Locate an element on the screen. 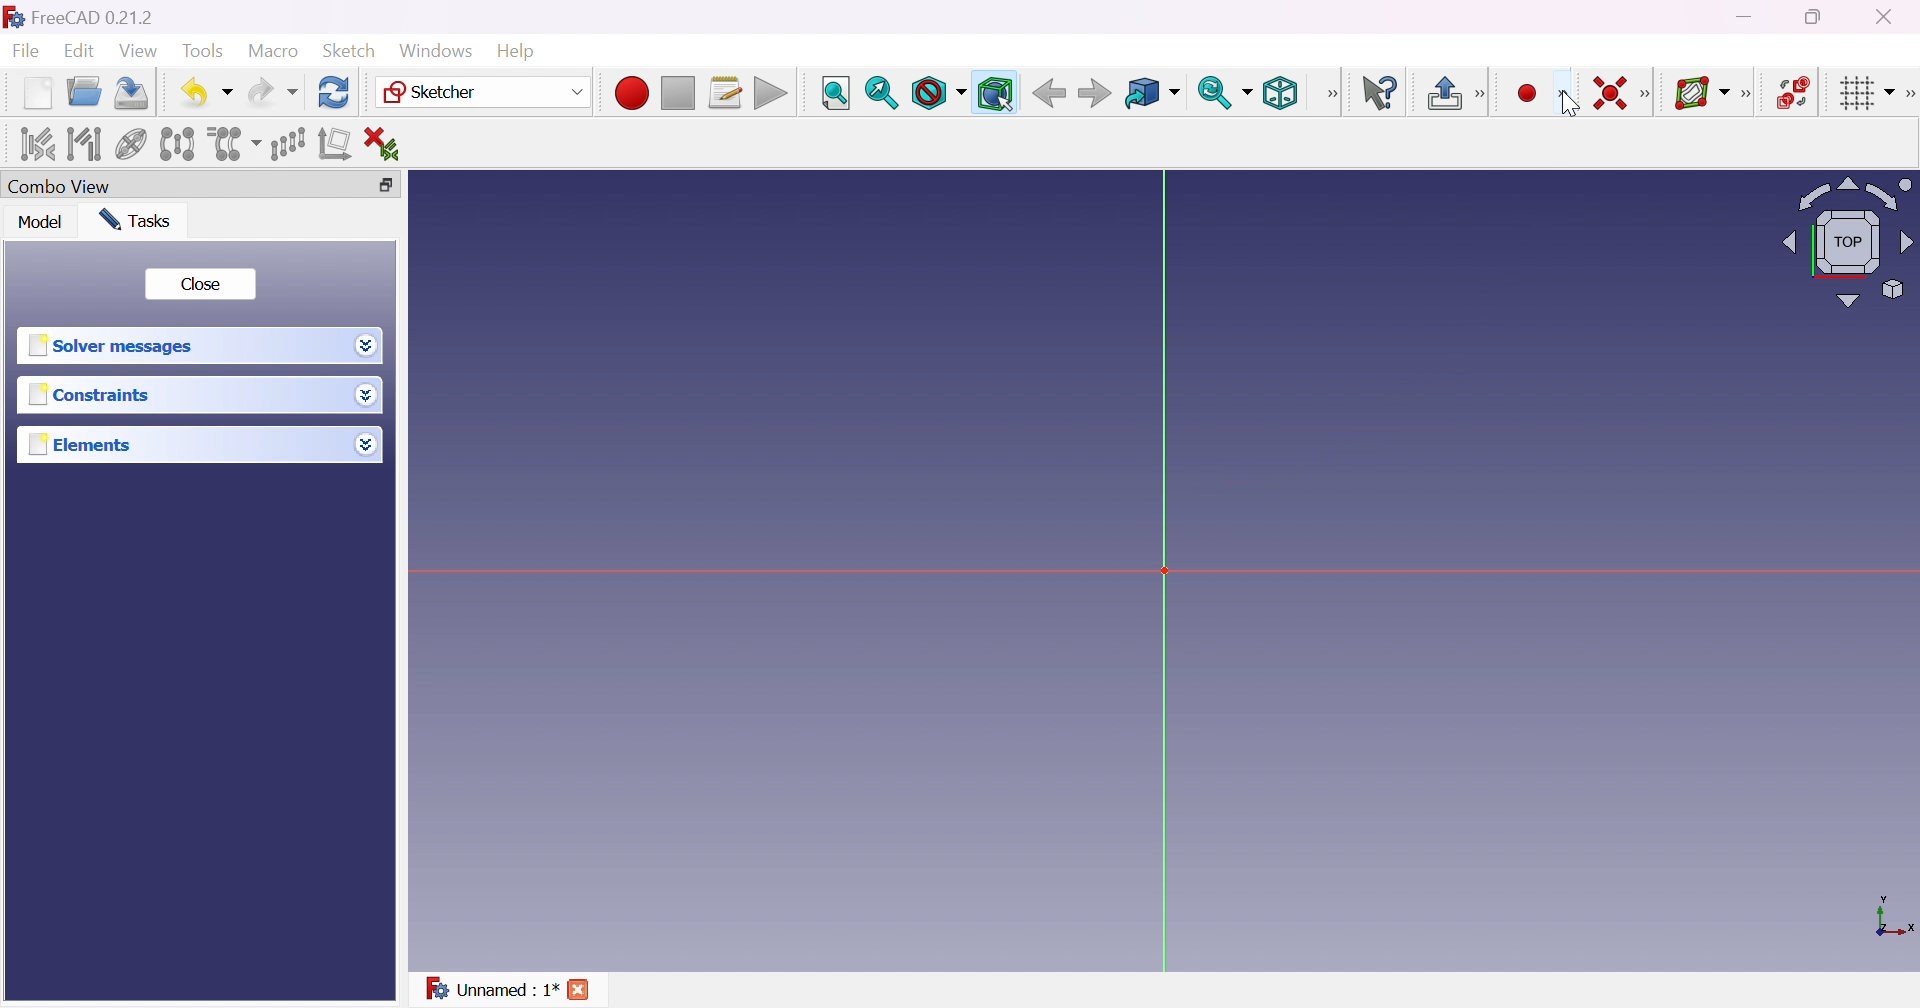 This screenshot has width=1920, height=1008. New is located at coordinates (36, 93).